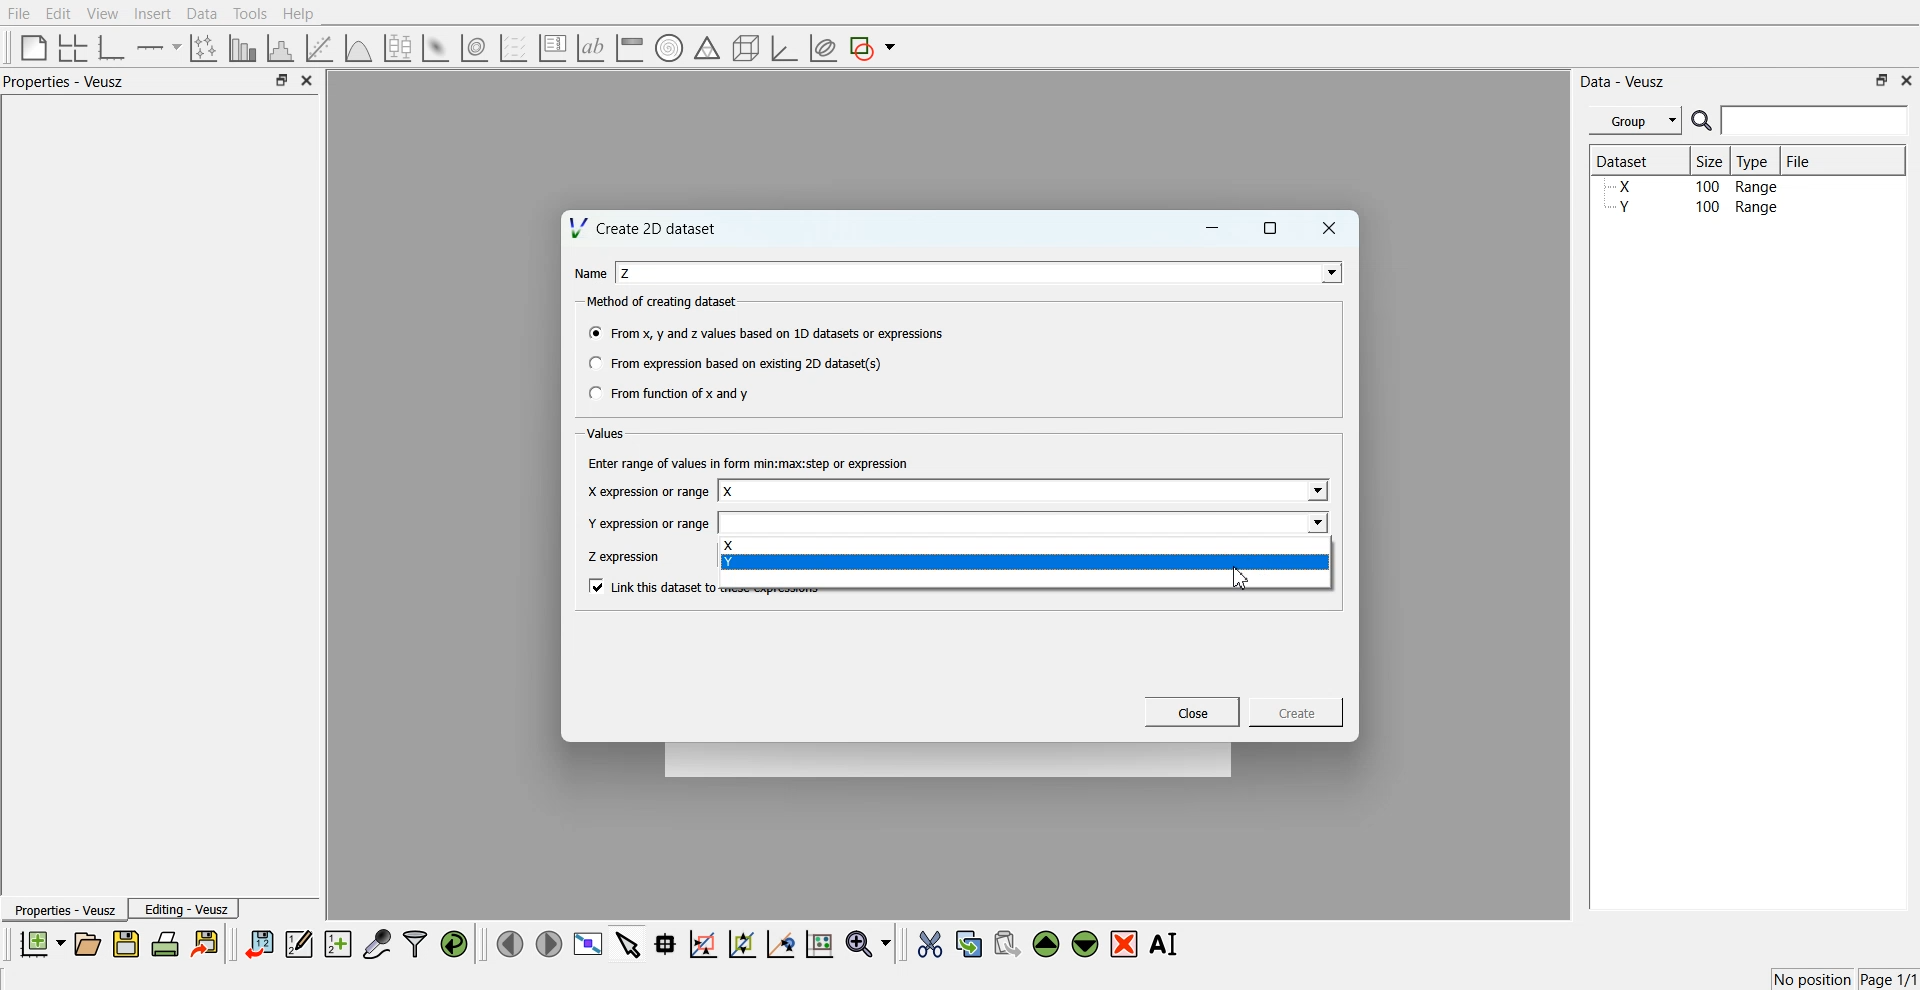 The image size is (1920, 990). What do you see at coordinates (784, 48) in the screenshot?
I see `3D Graph` at bounding box center [784, 48].